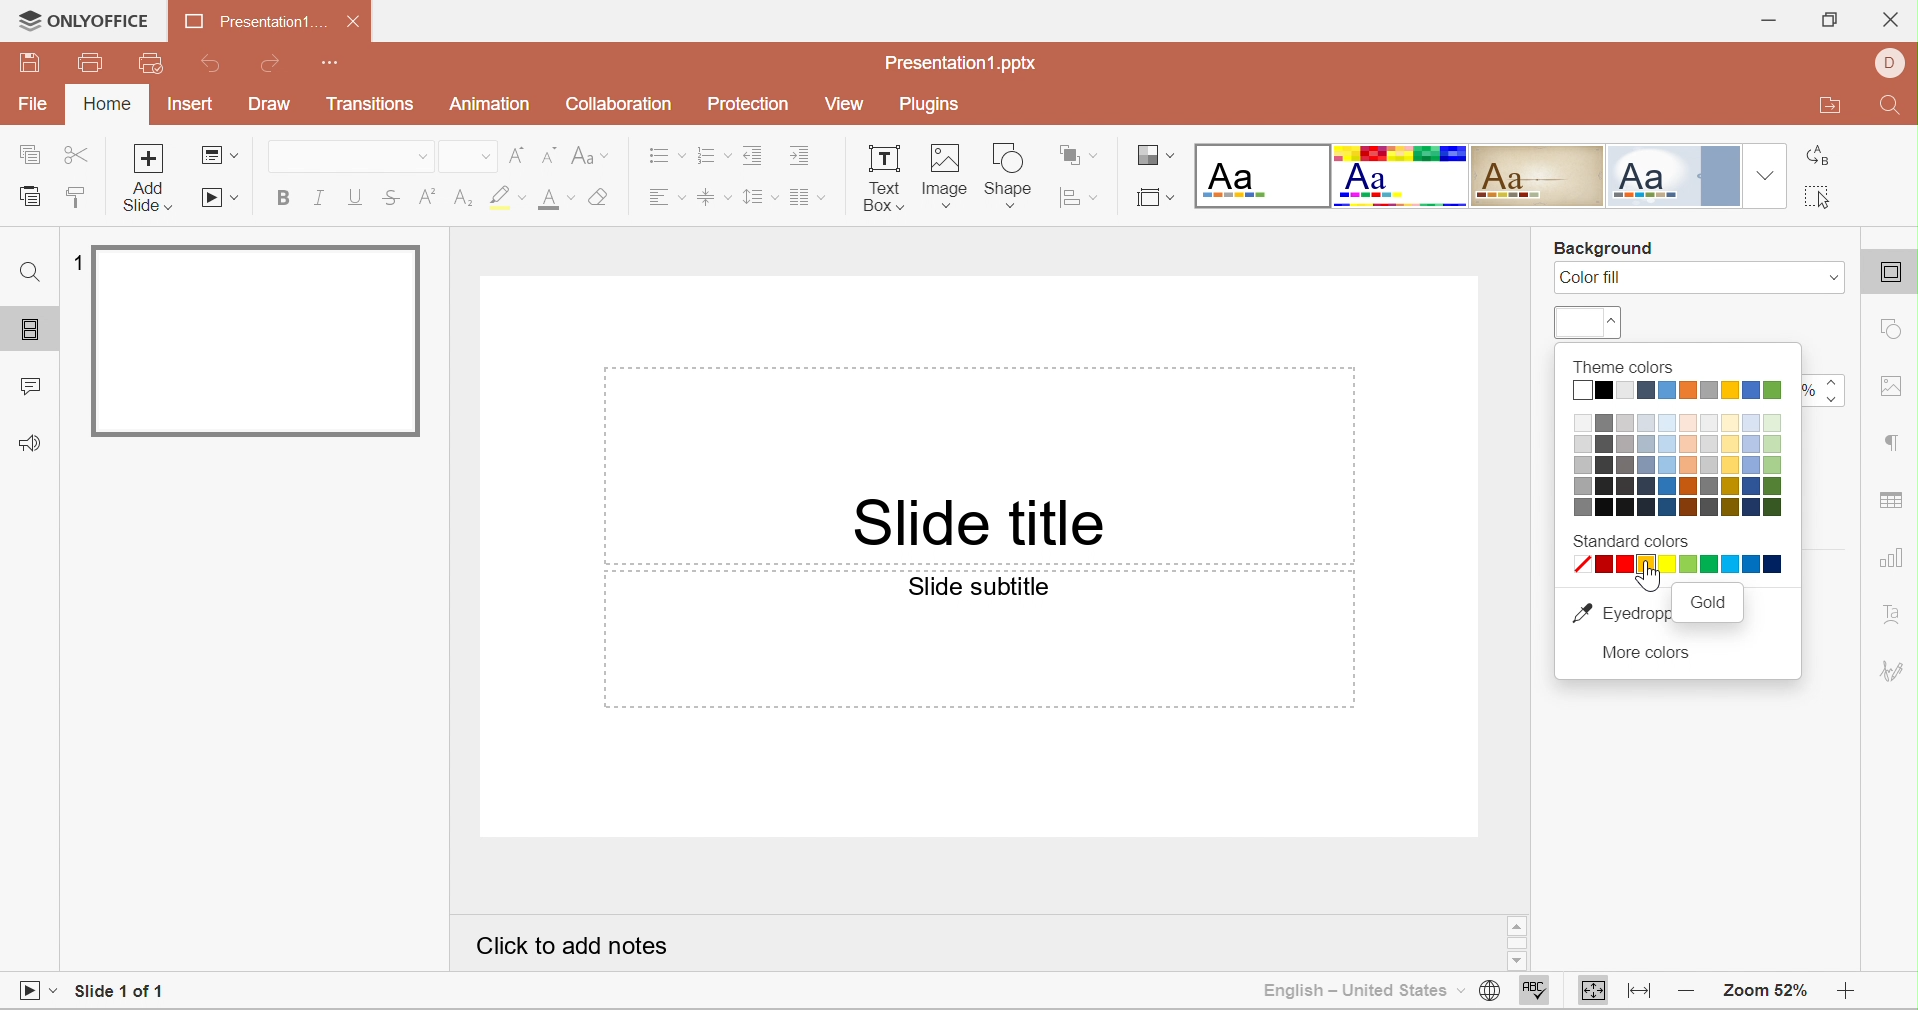 This screenshot has width=1918, height=1010. What do you see at coordinates (666, 199) in the screenshot?
I see `Horizontal Align` at bounding box center [666, 199].